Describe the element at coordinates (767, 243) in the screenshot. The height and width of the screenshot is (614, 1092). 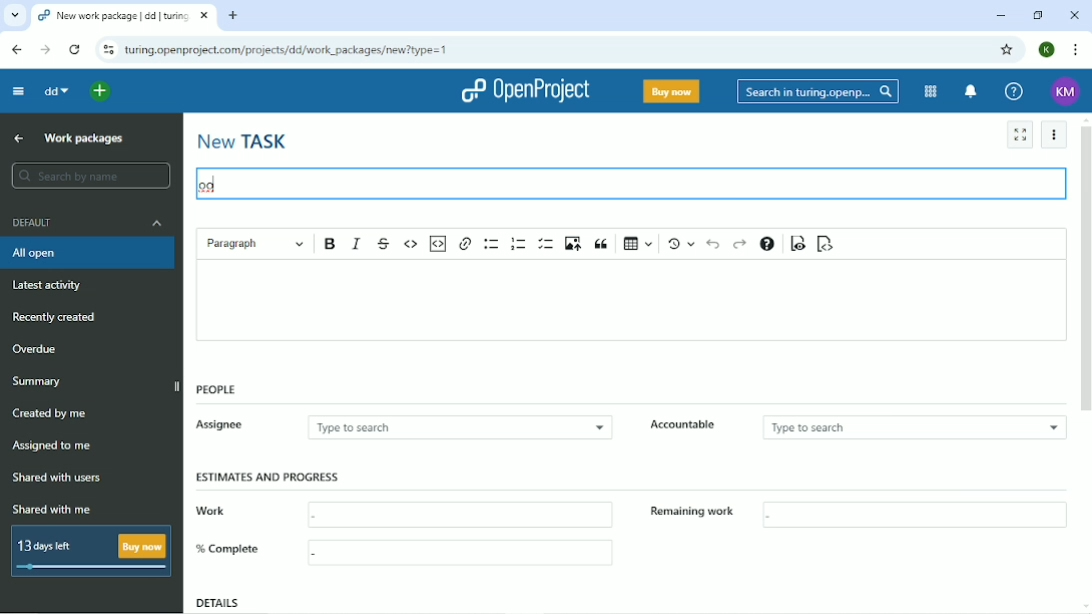
I see `` at that location.